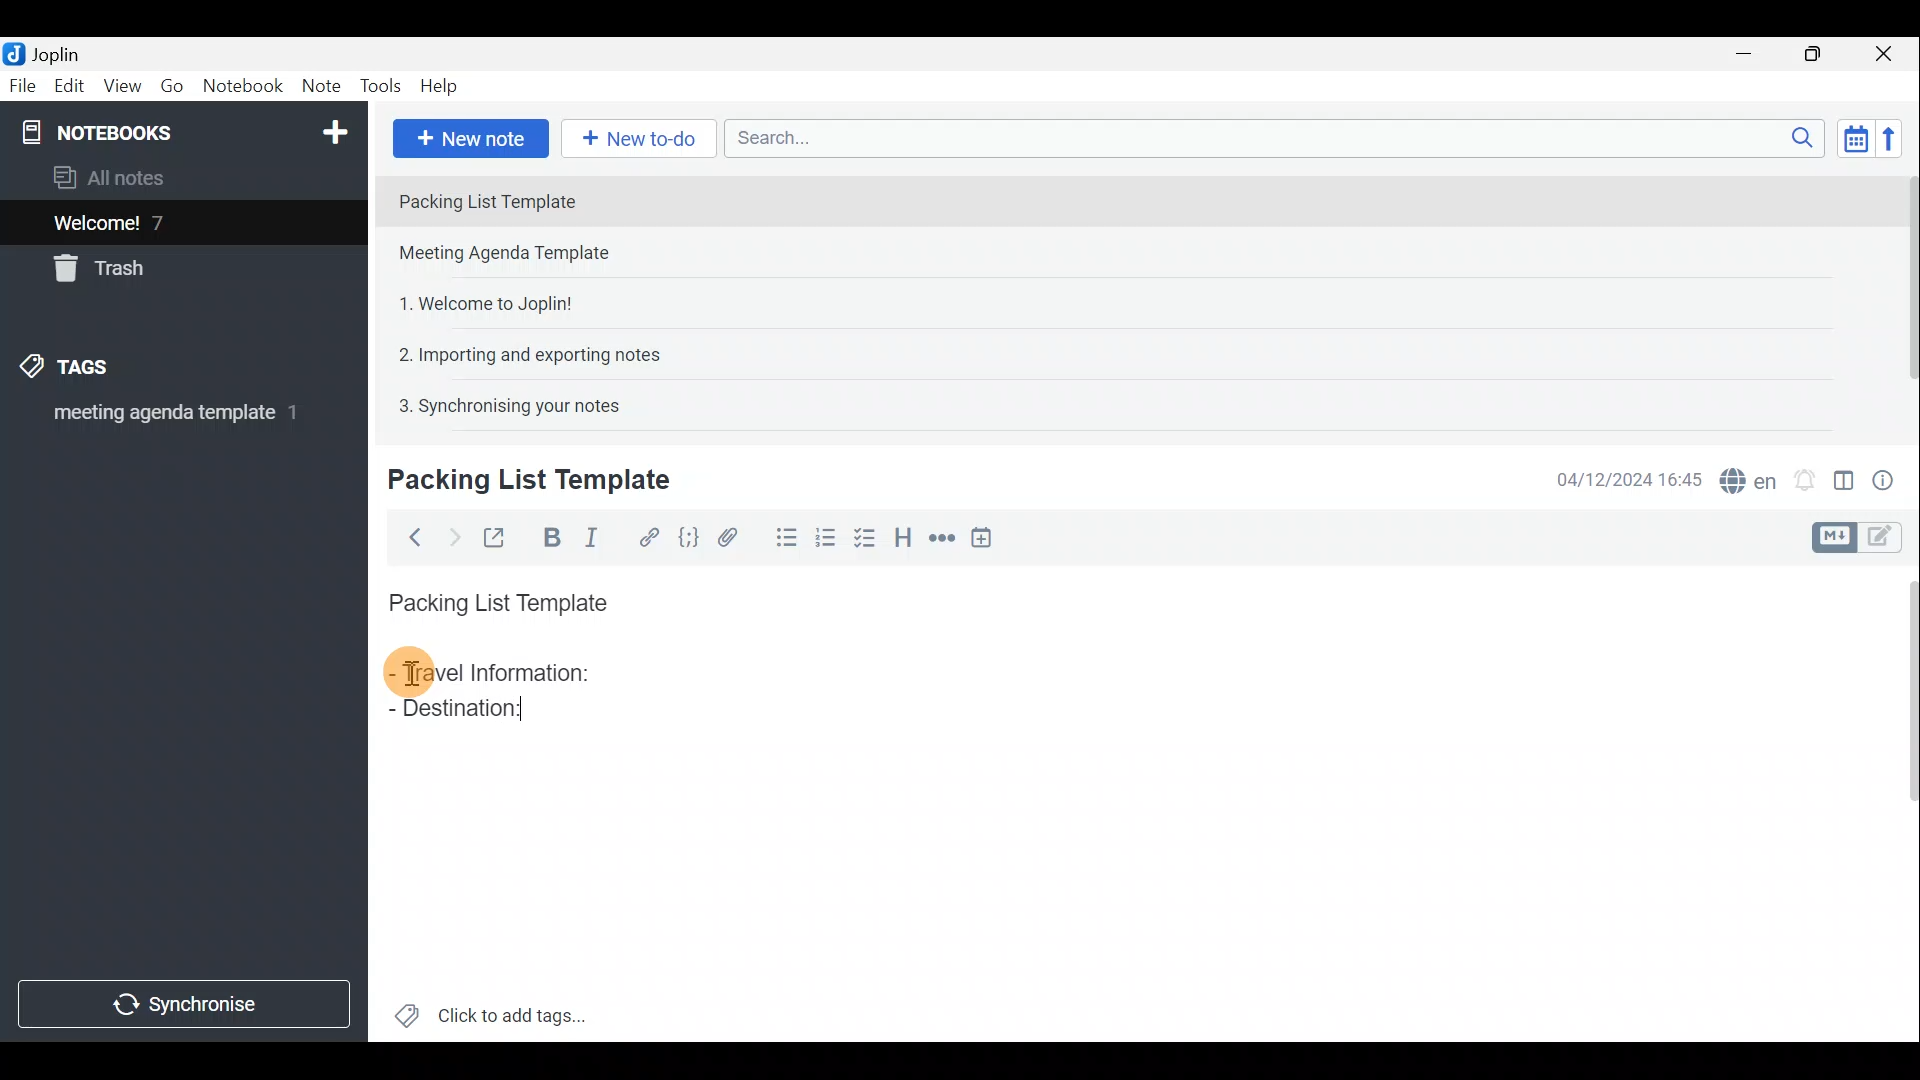 The height and width of the screenshot is (1080, 1920). I want to click on Trash, so click(107, 272).